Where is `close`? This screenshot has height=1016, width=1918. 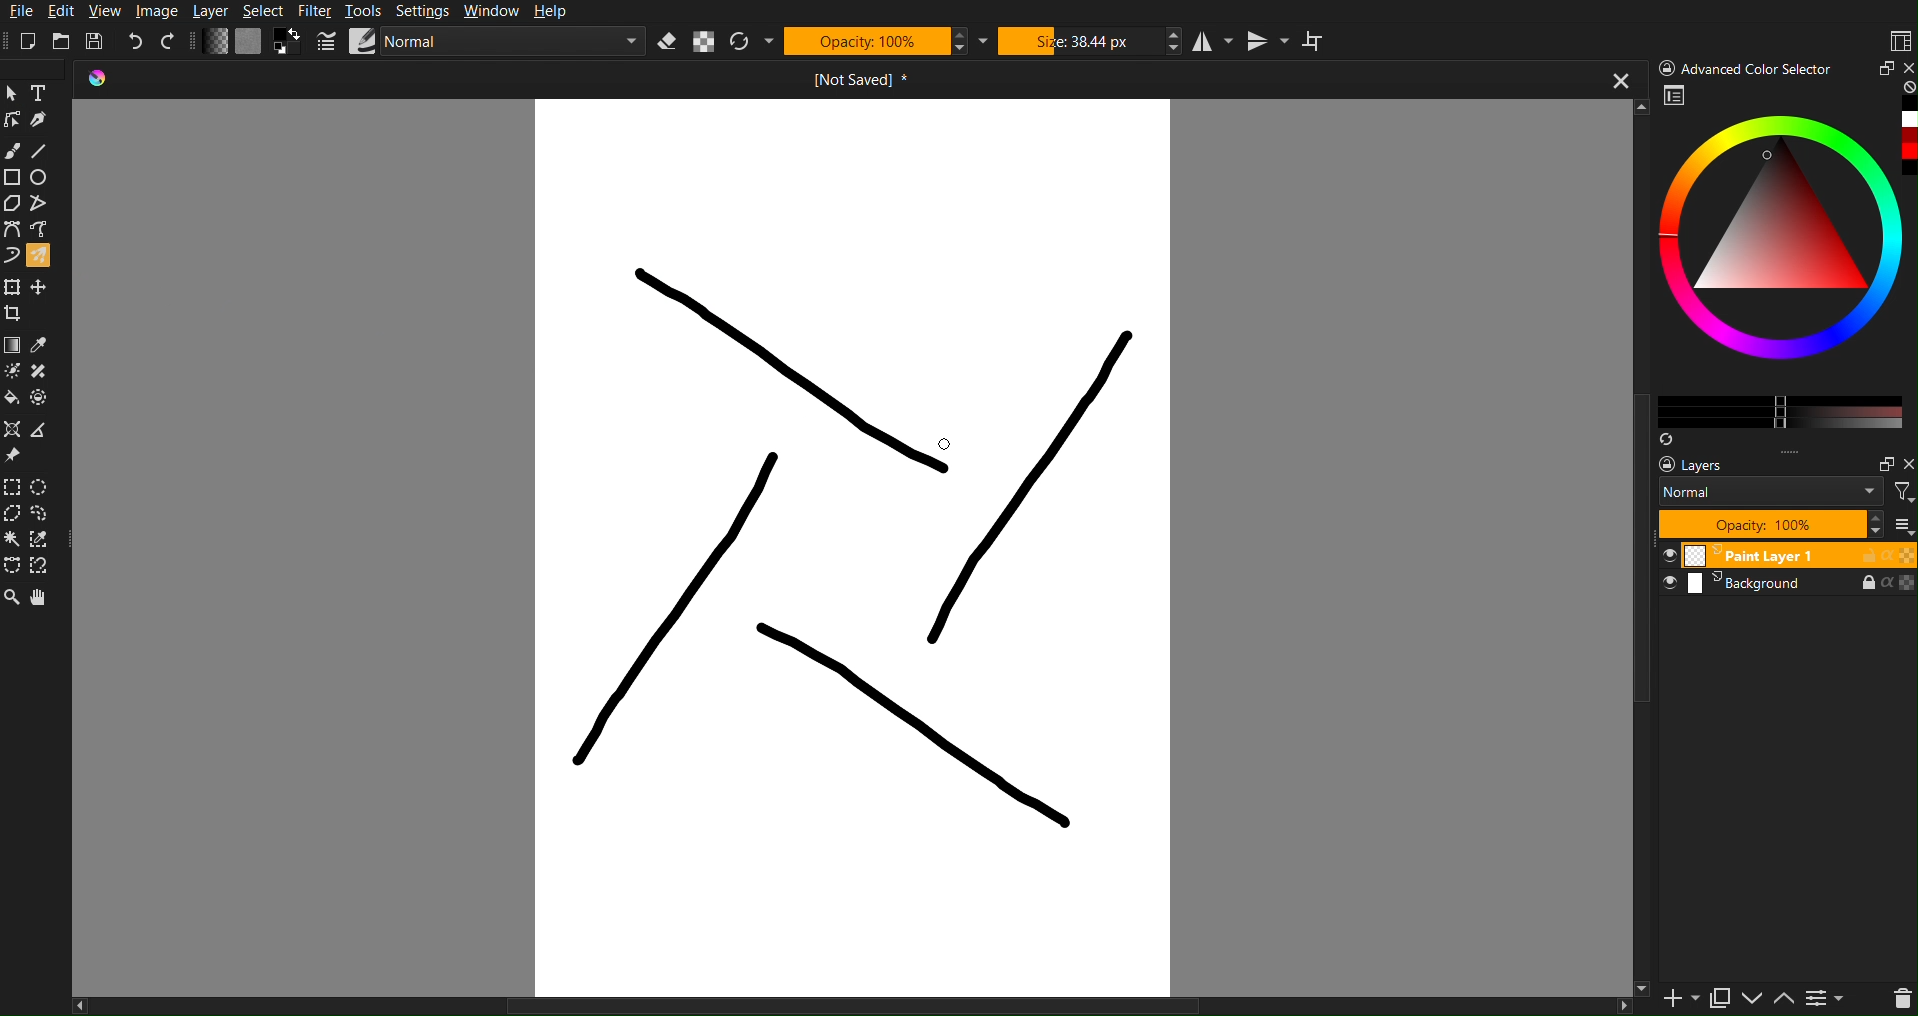 close is located at coordinates (1906, 465).